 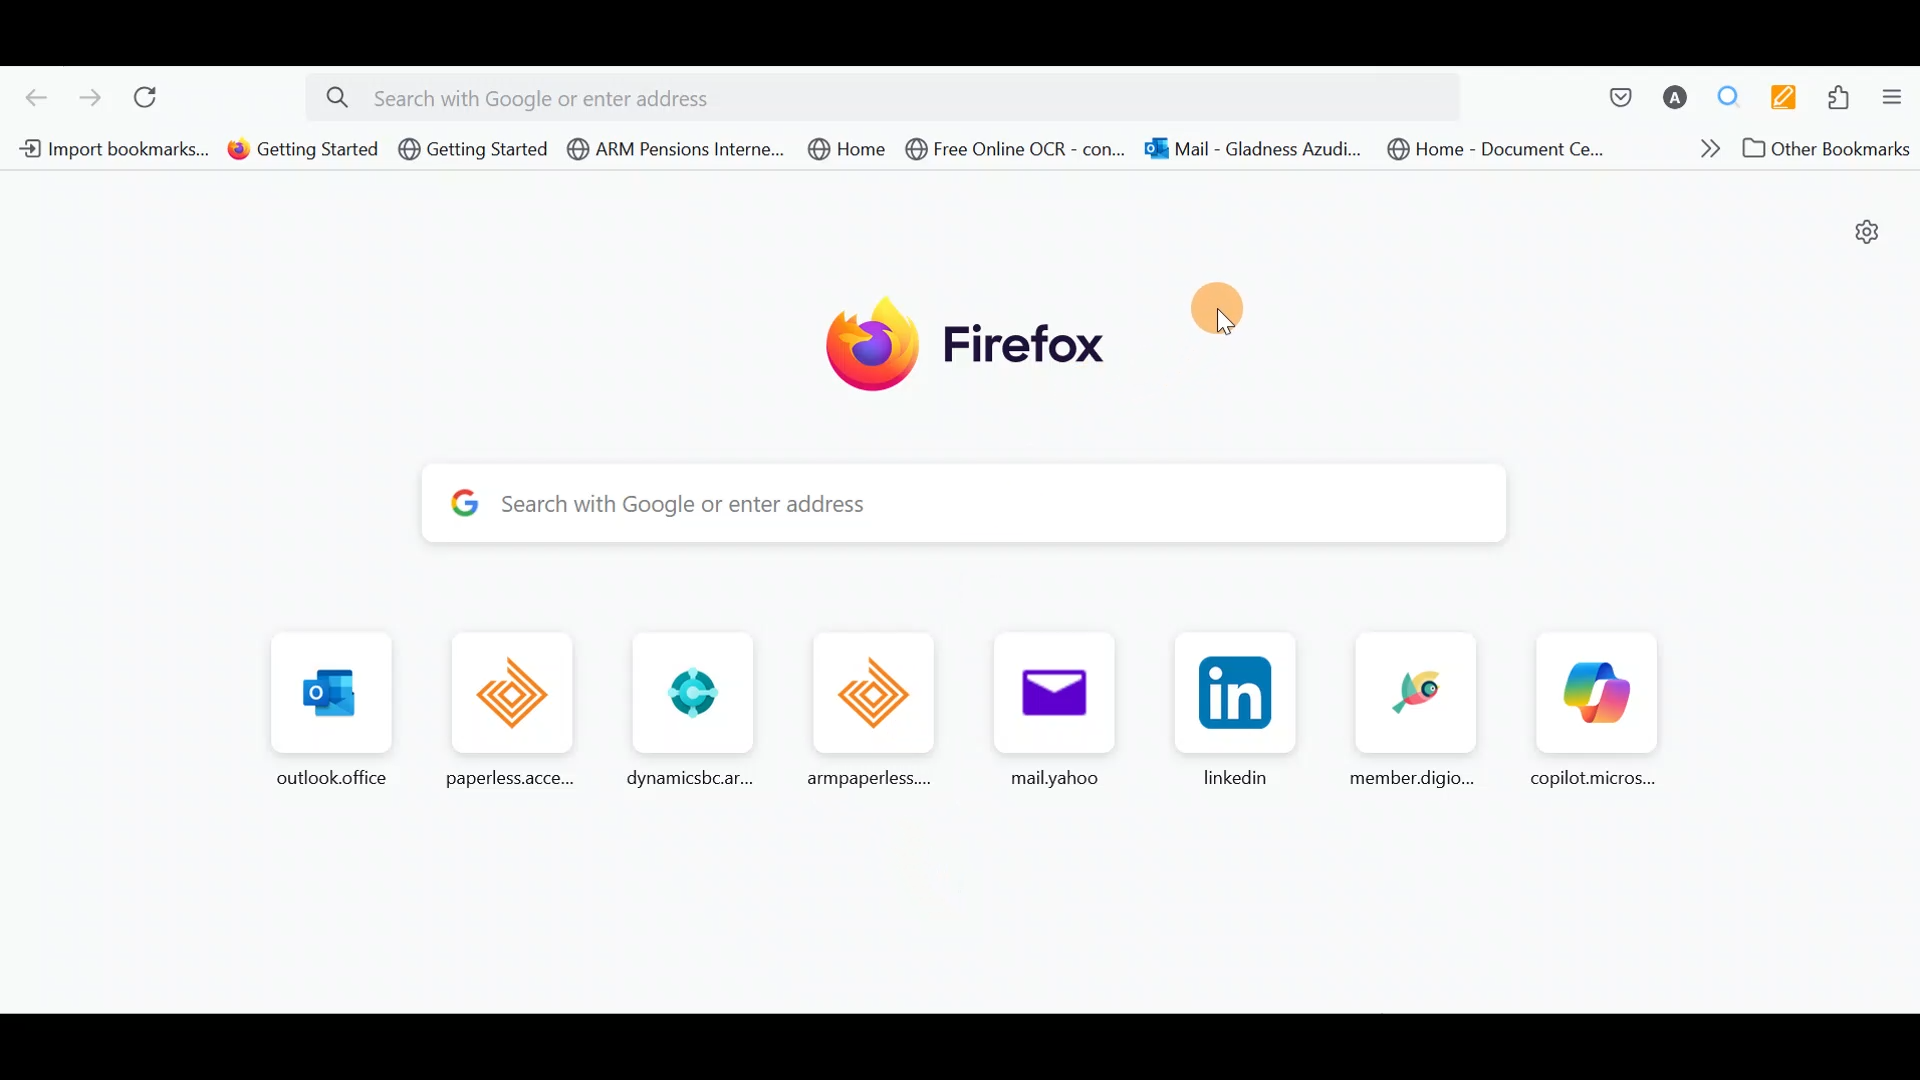 What do you see at coordinates (159, 100) in the screenshot?
I see `Reload current page` at bounding box center [159, 100].